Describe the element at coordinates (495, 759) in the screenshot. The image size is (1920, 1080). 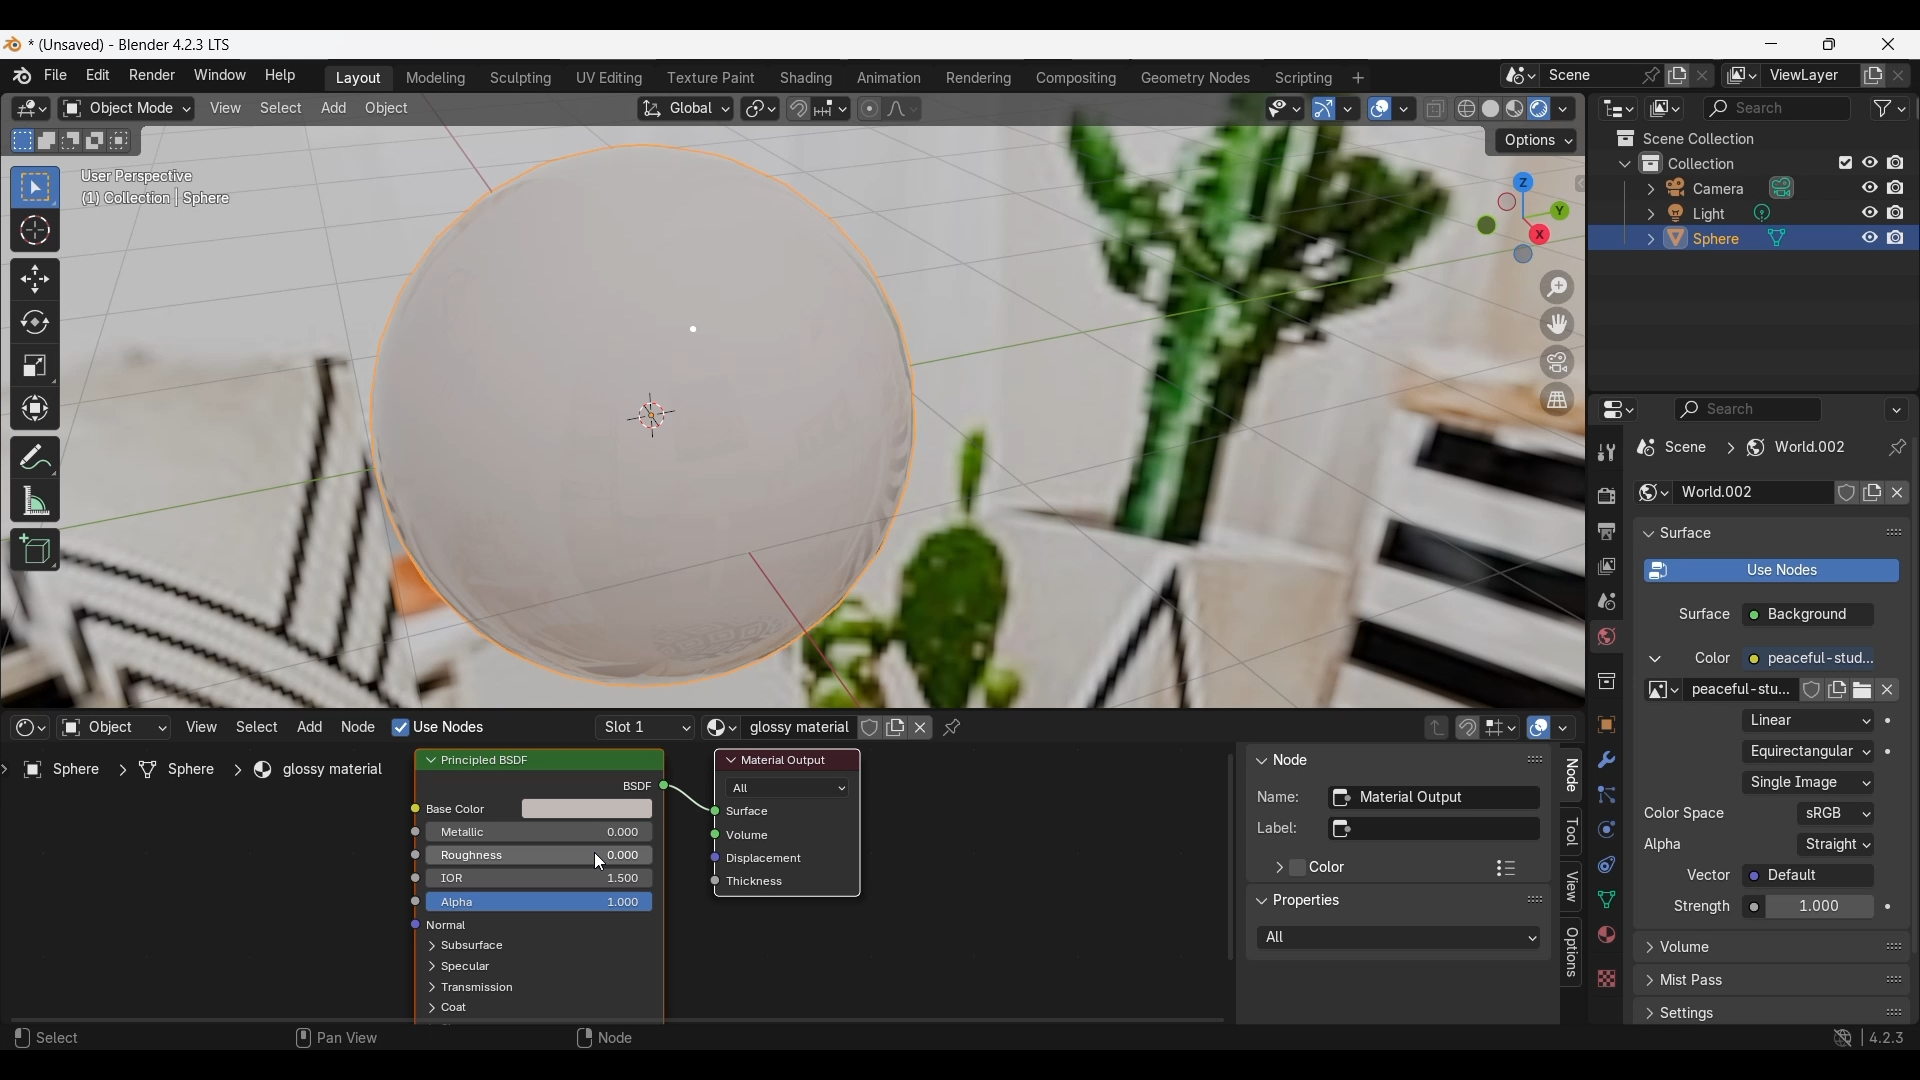
I see `Principled BSDF` at that location.